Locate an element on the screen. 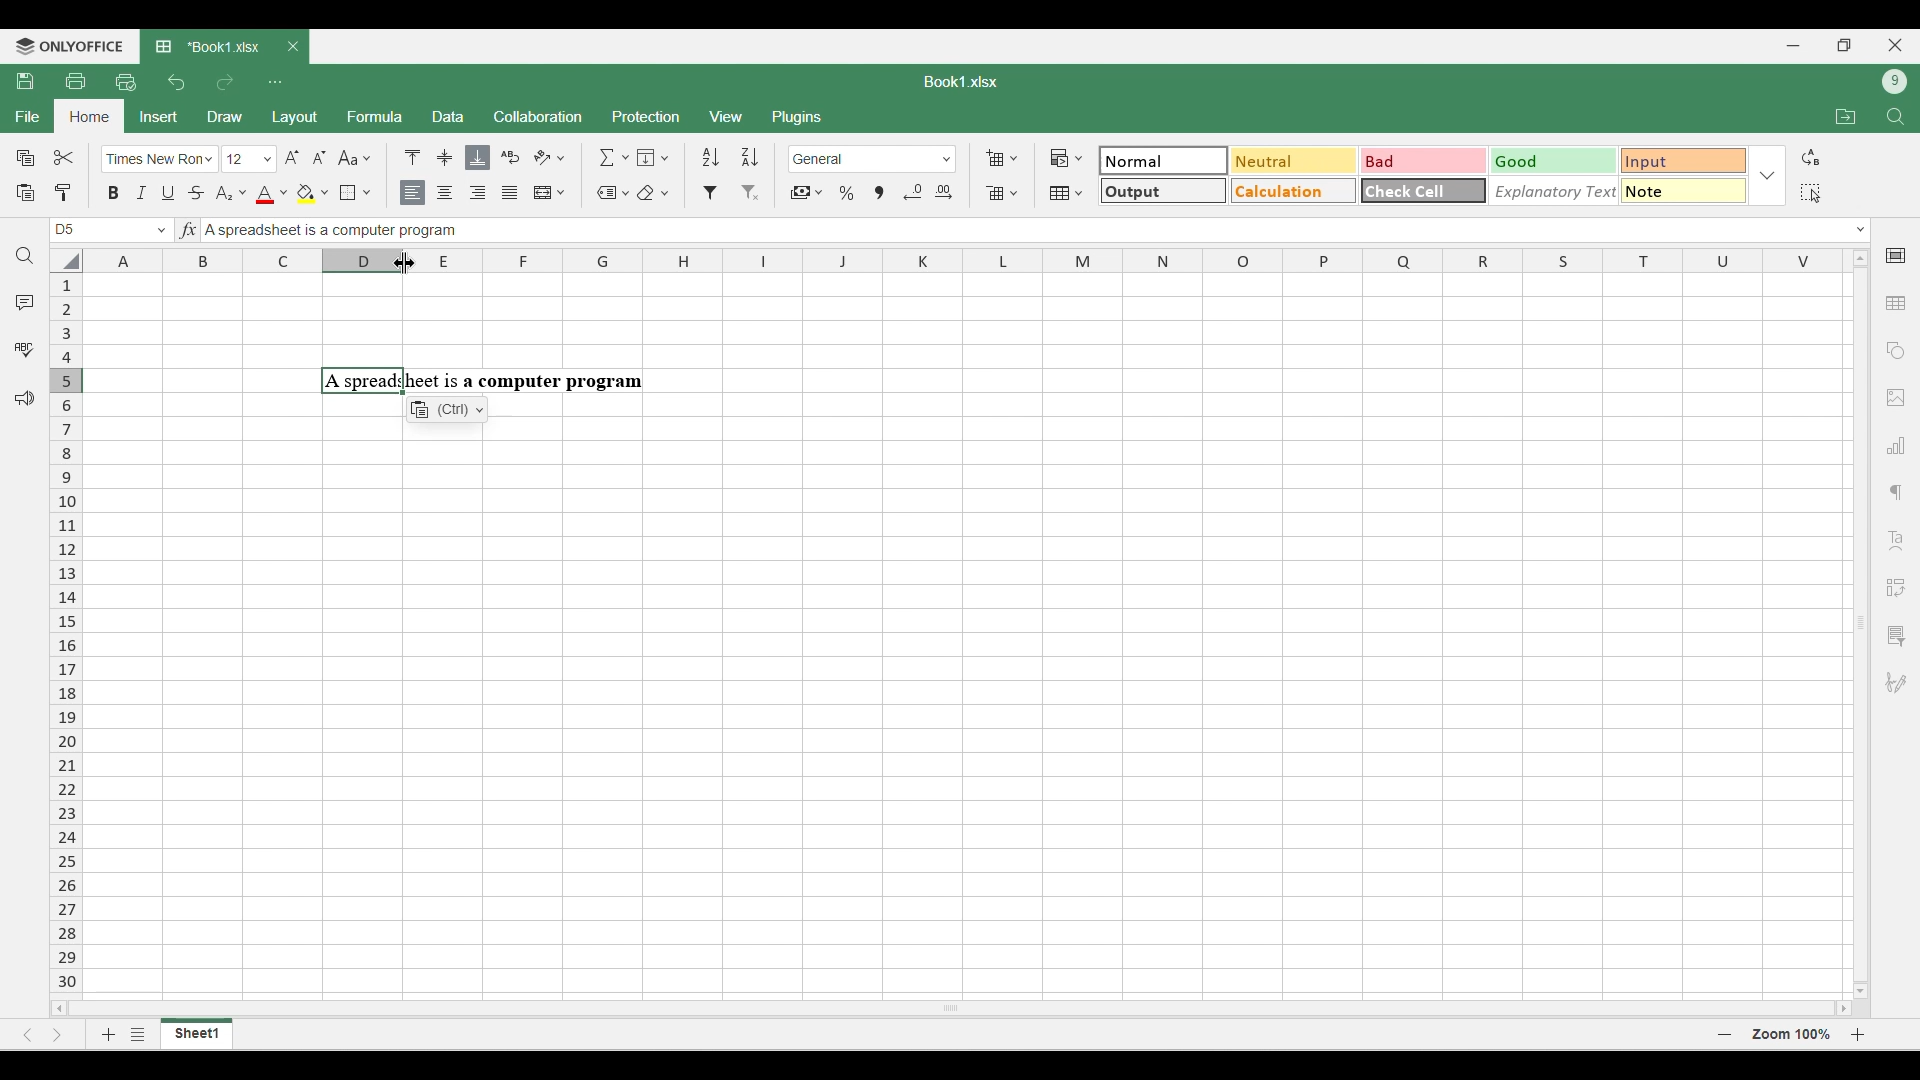 Image resolution: width=1920 pixels, height=1080 pixels. Add sheets is located at coordinates (109, 1034).